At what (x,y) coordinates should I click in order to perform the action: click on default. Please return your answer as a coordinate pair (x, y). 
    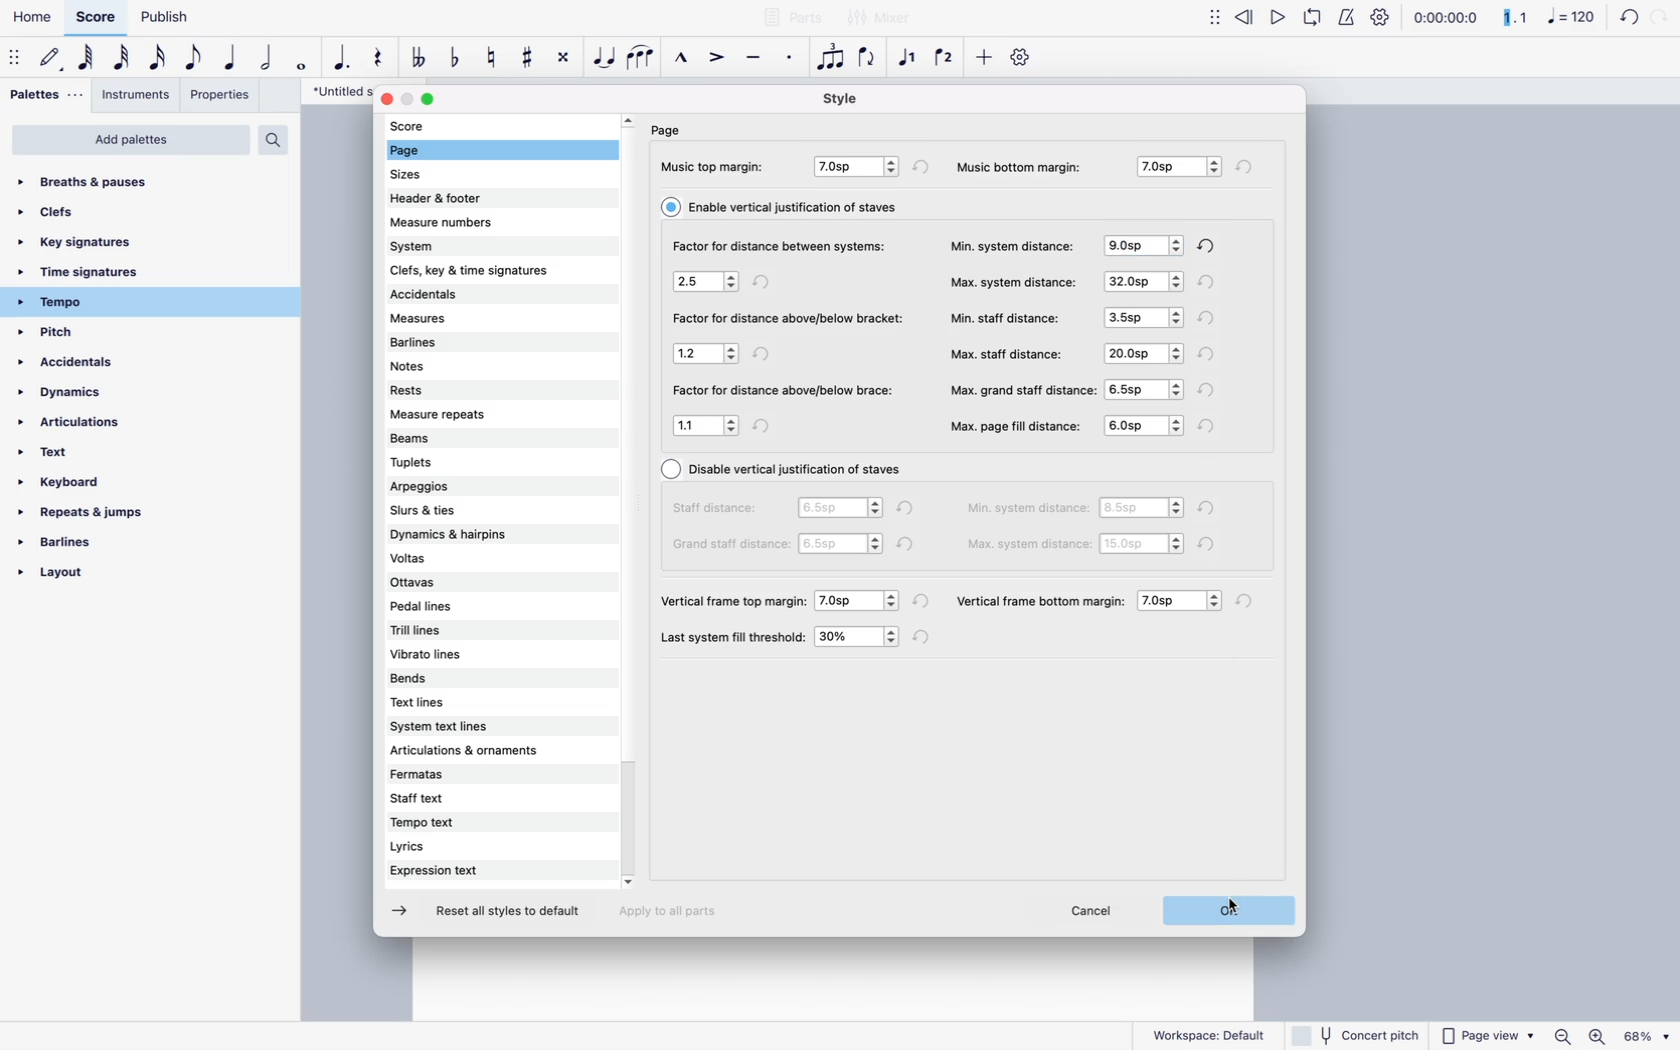
    Looking at the image, I should click on (52, 61).